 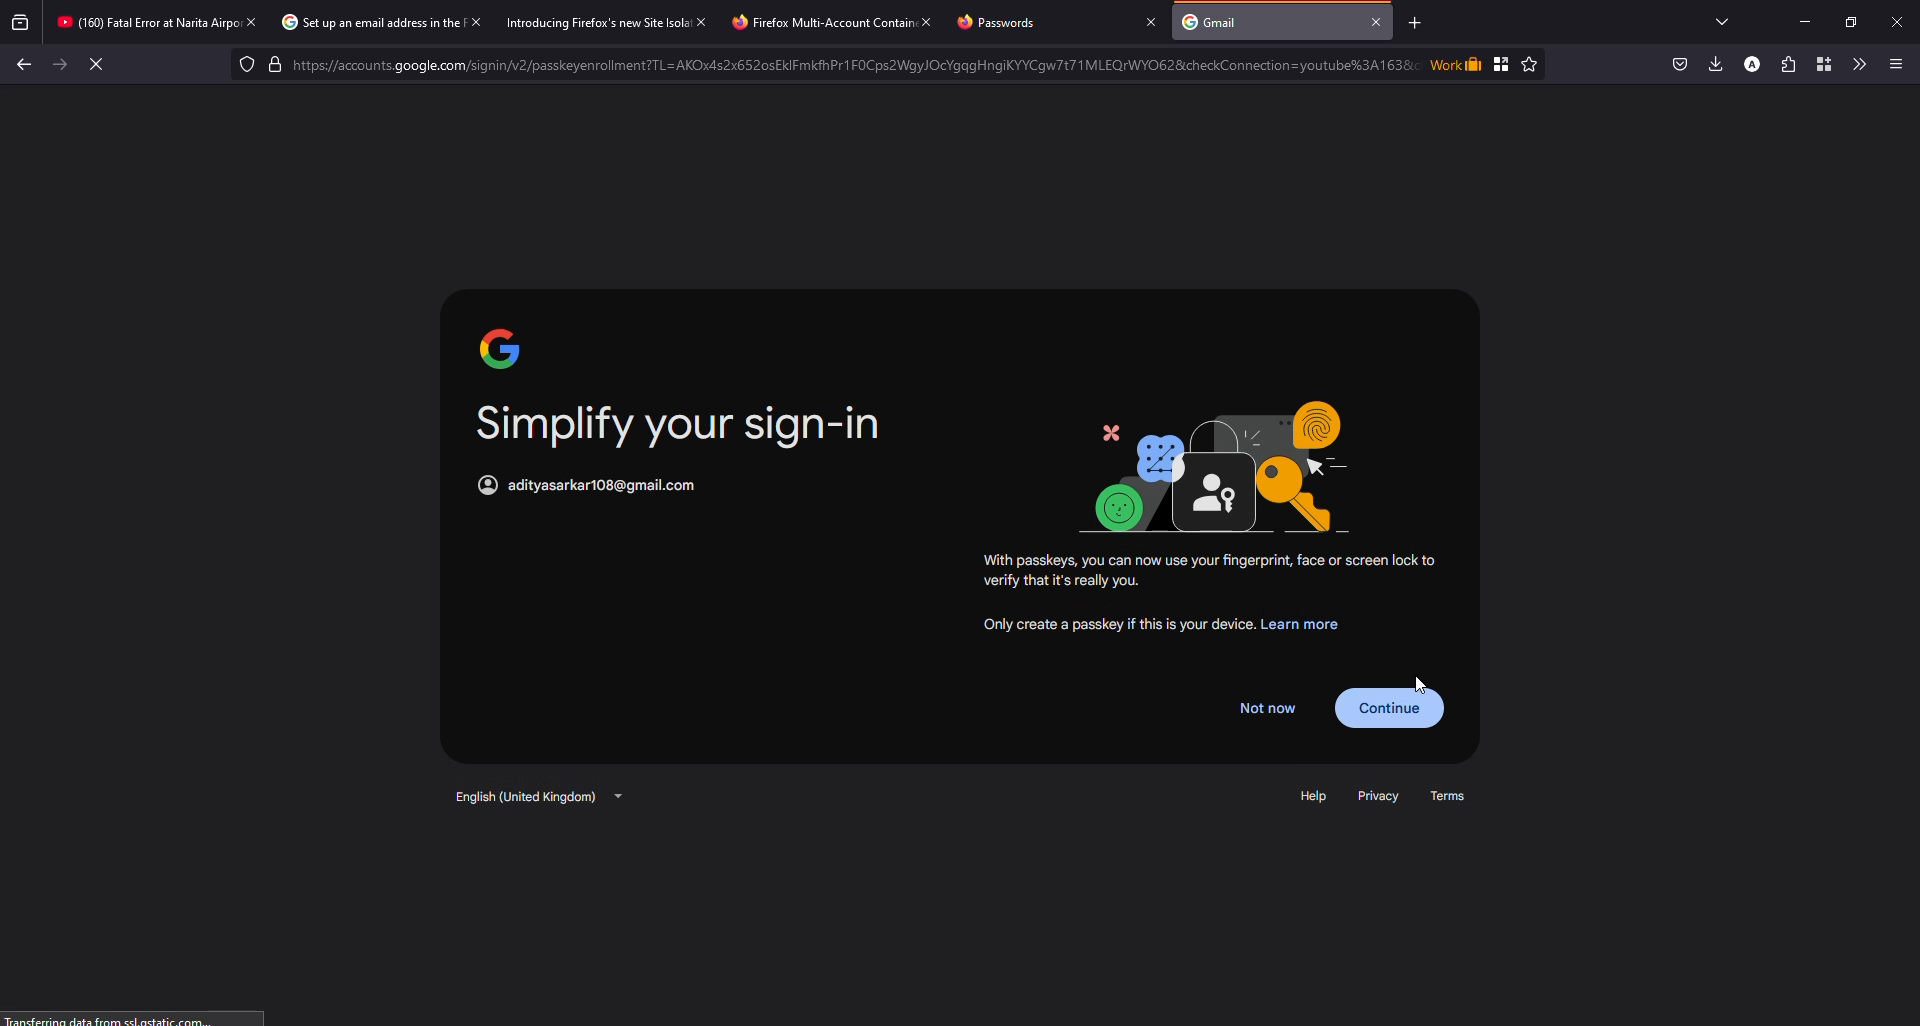 What do you see at coordinates (1750, 64) in the screenshot?
I see `profile` at bounding box center [1750, 64].